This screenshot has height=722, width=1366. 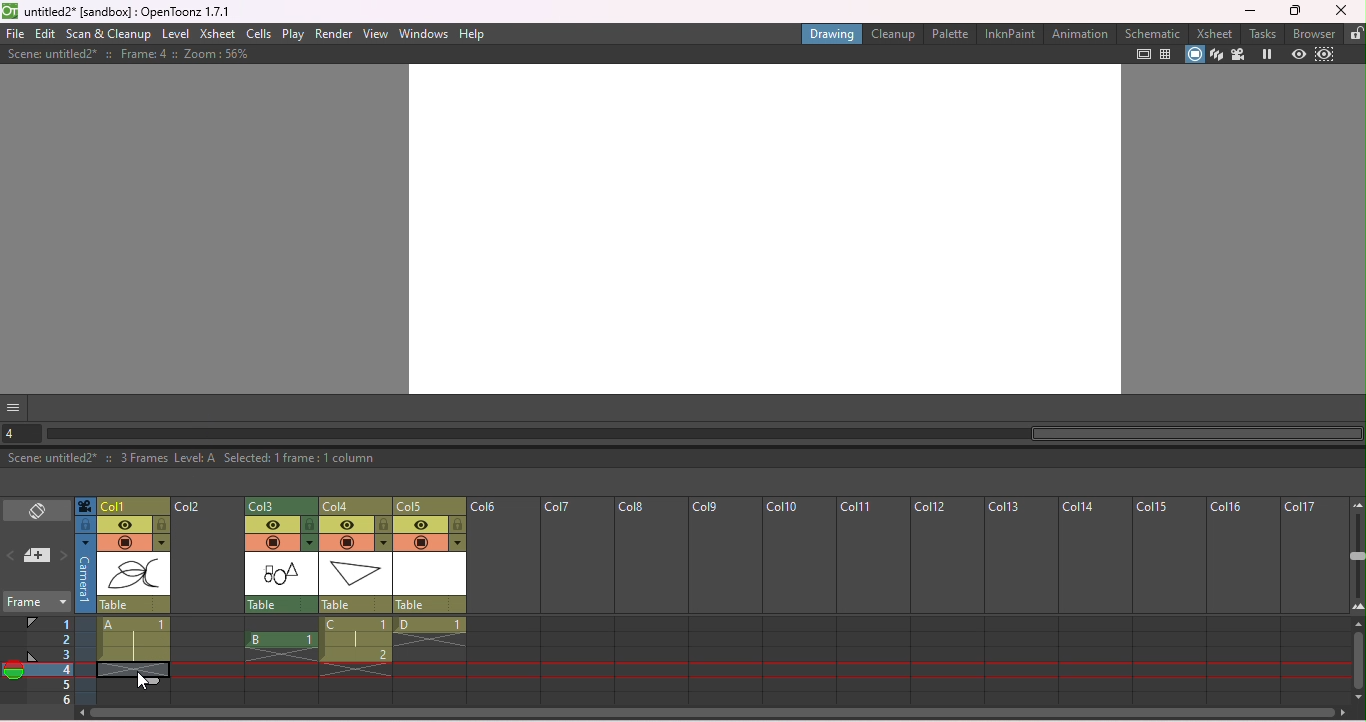 What do you see at coordinates (13, 673) in the screenshot?
I see `Onion skin` at bounding box center [13, 673].